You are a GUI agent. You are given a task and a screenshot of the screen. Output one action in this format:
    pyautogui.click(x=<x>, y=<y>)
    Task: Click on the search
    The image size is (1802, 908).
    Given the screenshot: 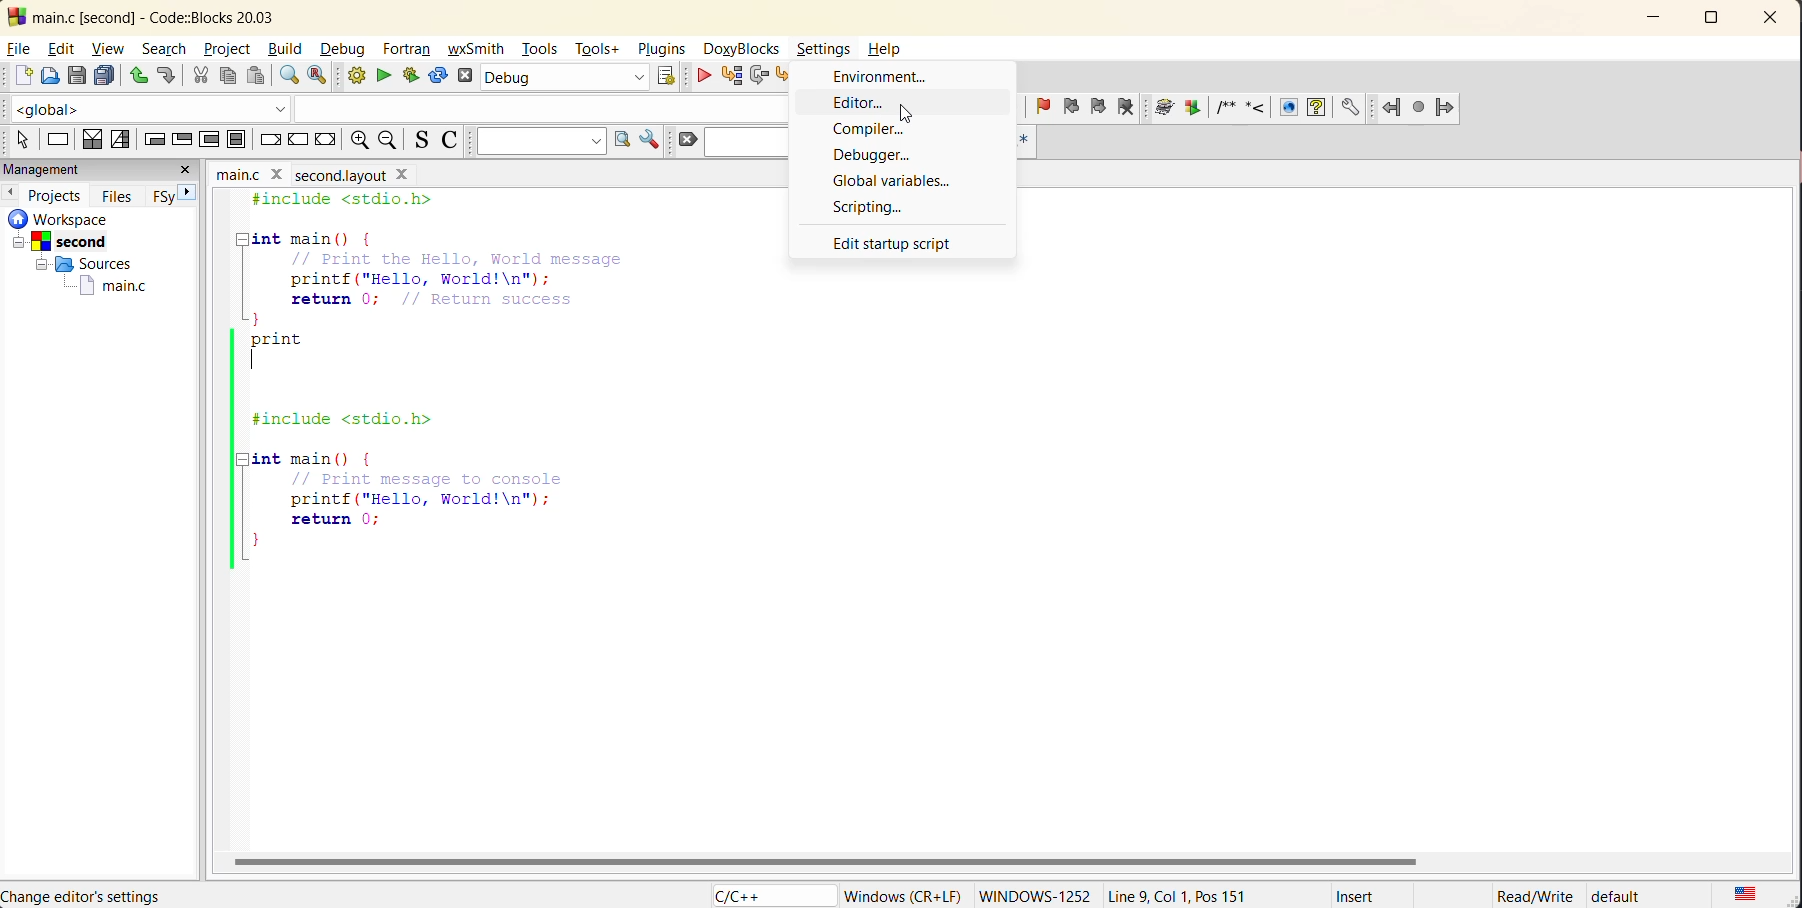 What is the action you would take?
    pyautogui.click(x=749, y=142)
    